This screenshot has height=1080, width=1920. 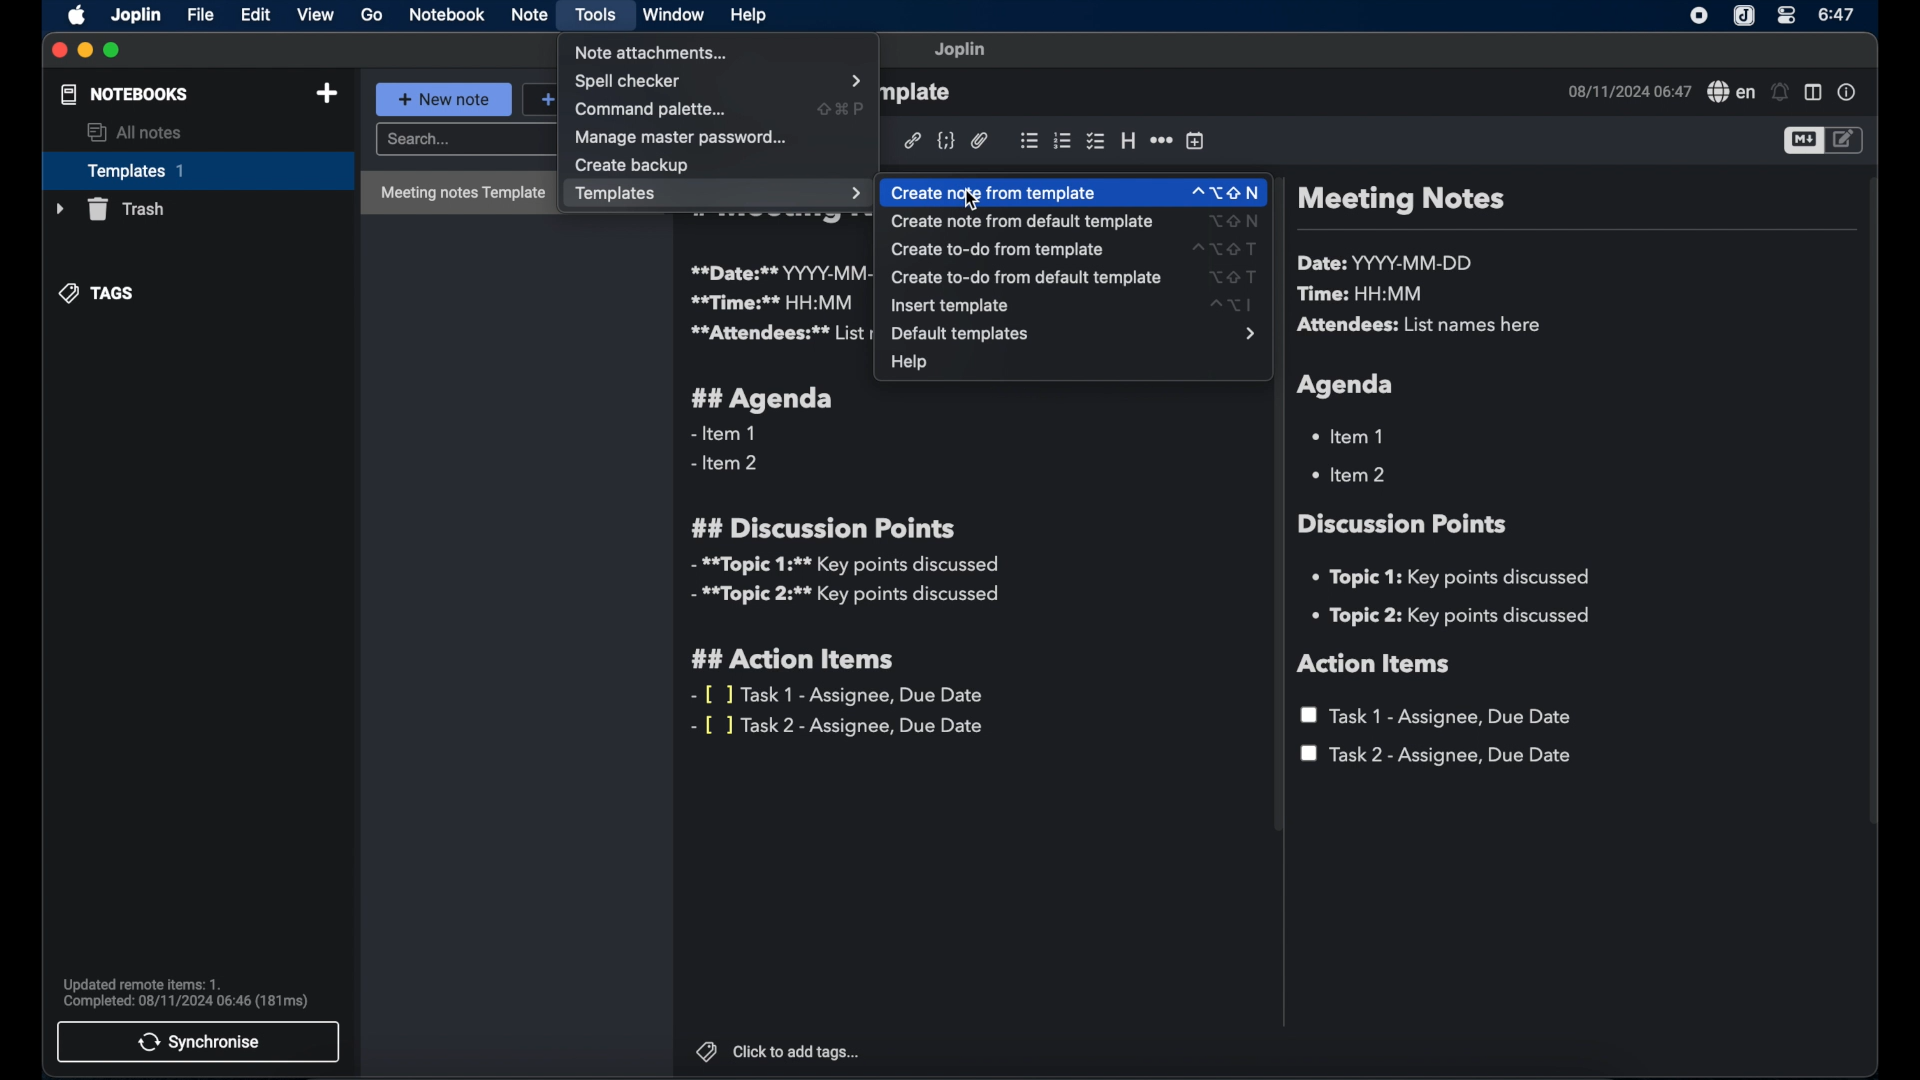 I want to click on screen recorder icon, so click(x=1700, y=16).